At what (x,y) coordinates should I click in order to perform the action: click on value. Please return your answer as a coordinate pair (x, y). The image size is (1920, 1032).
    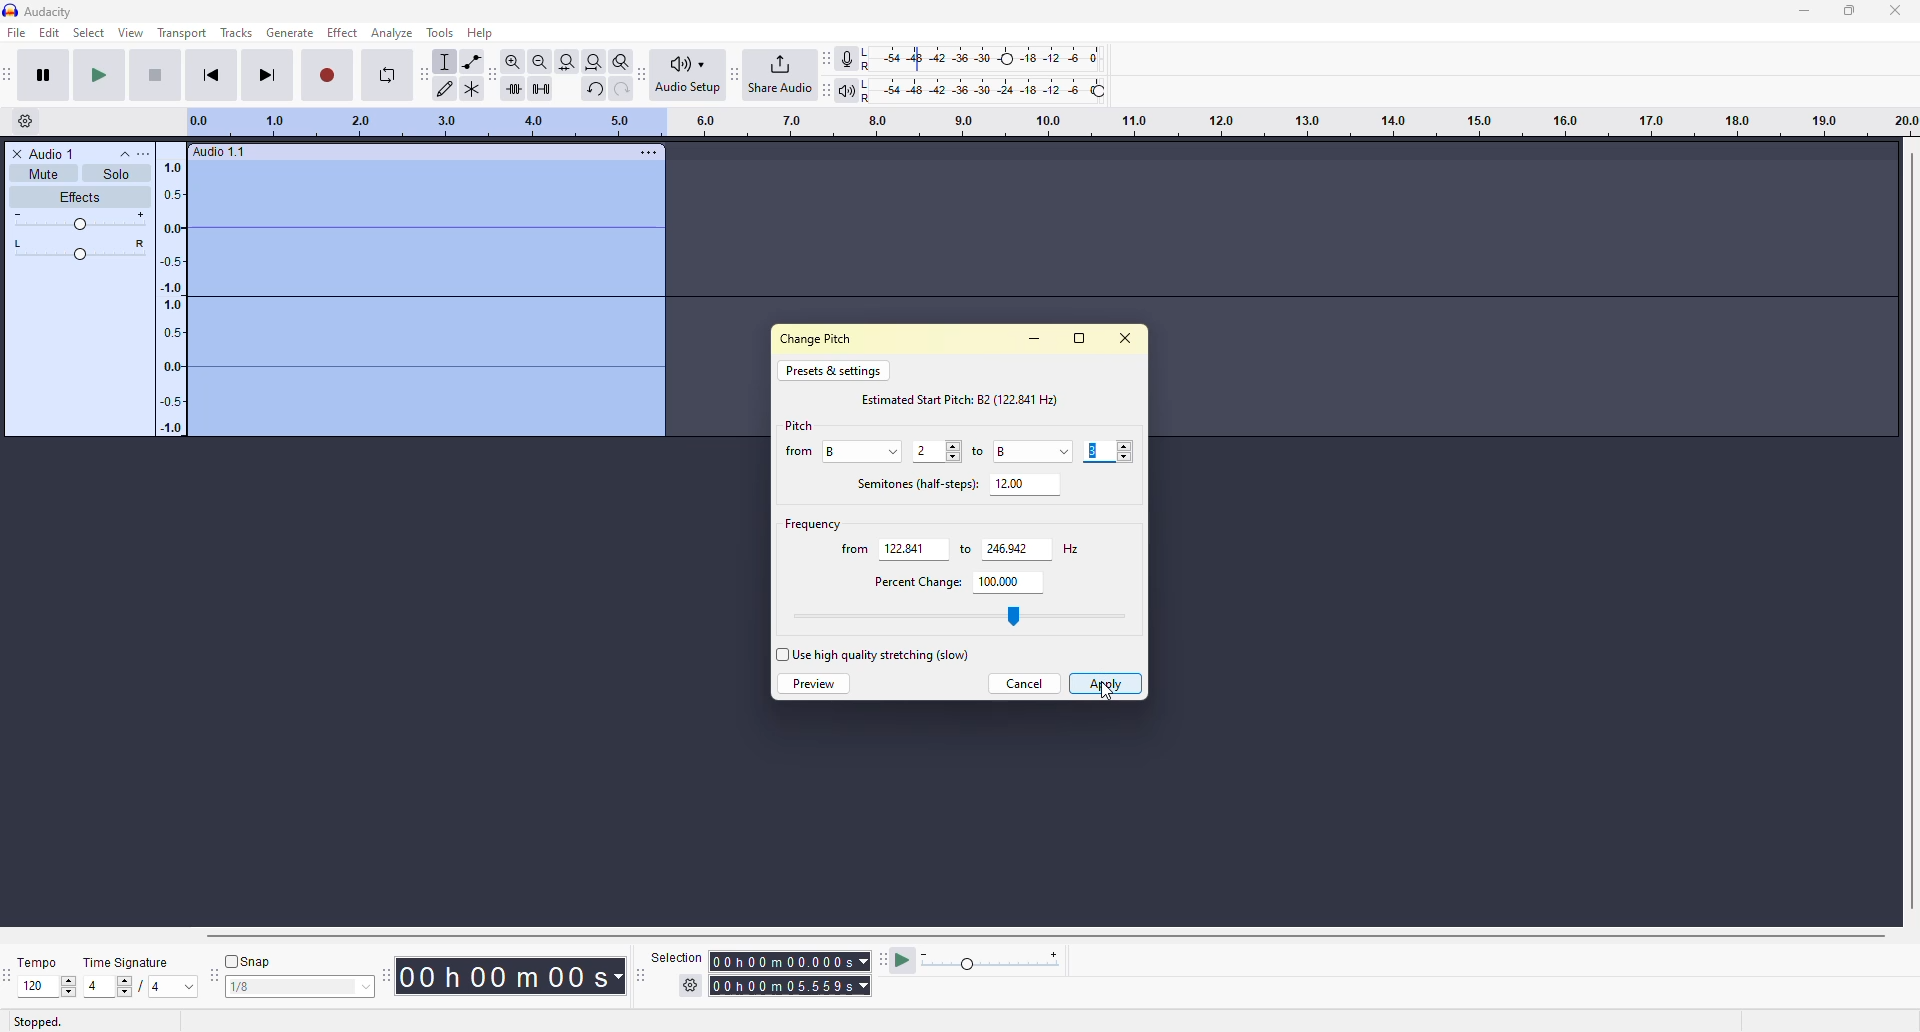
    Looking at the image, I should click on (1007, 450).